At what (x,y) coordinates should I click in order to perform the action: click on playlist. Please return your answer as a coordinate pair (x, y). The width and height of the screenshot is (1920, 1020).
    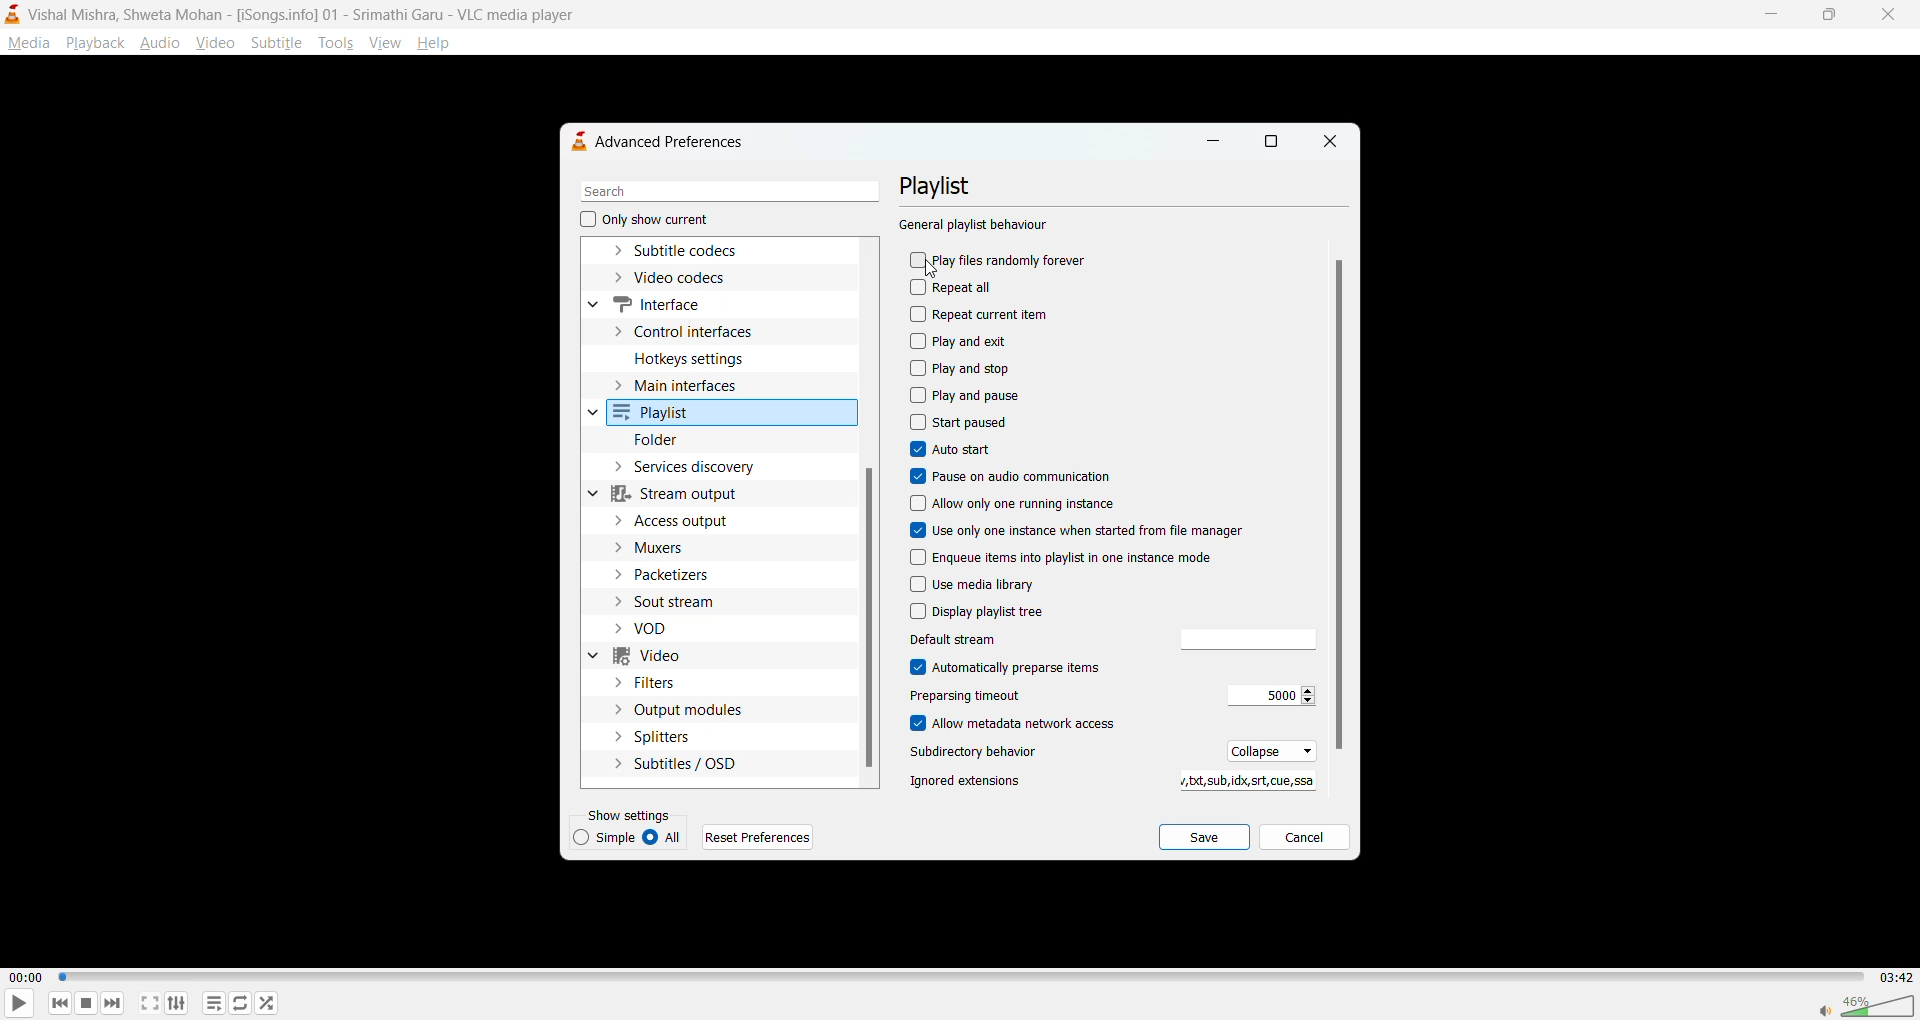
    Looking at the image, I should click on (217, 1004).